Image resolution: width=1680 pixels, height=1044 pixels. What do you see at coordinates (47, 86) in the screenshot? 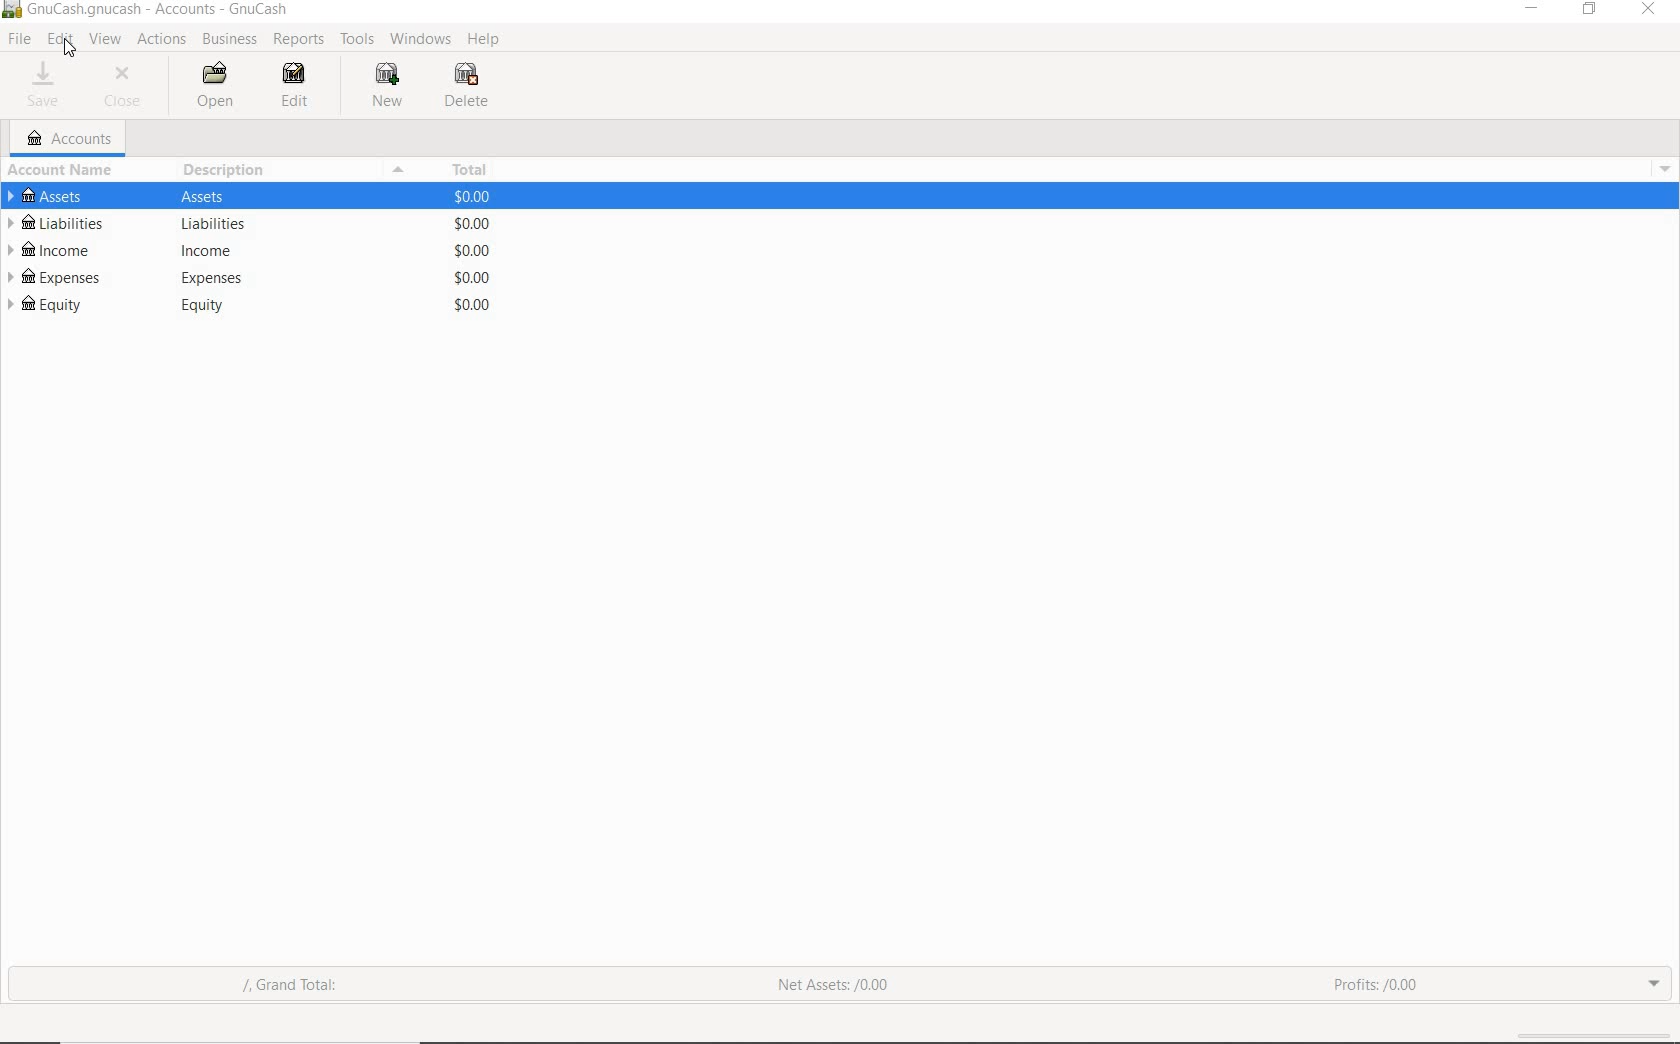
I see `SAVE` at bounding box center [47, 86].